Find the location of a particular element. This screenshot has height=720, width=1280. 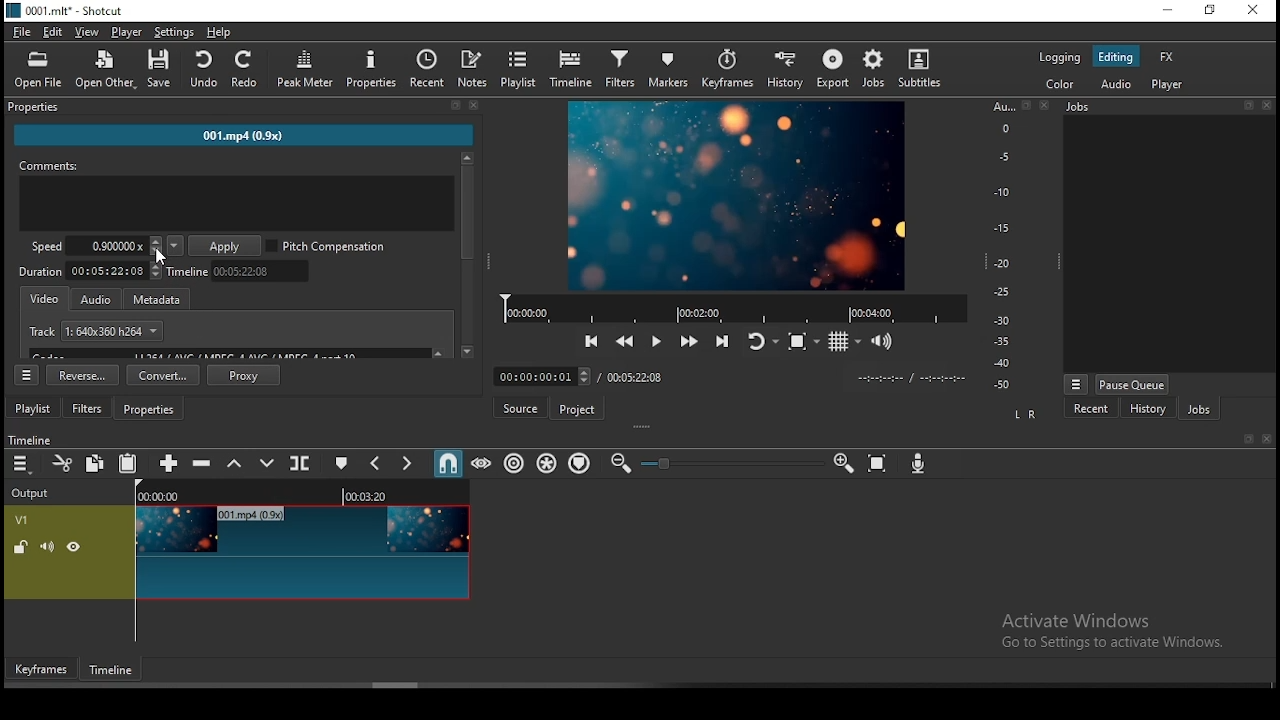

view menu is located at coordinates (1076, 384).